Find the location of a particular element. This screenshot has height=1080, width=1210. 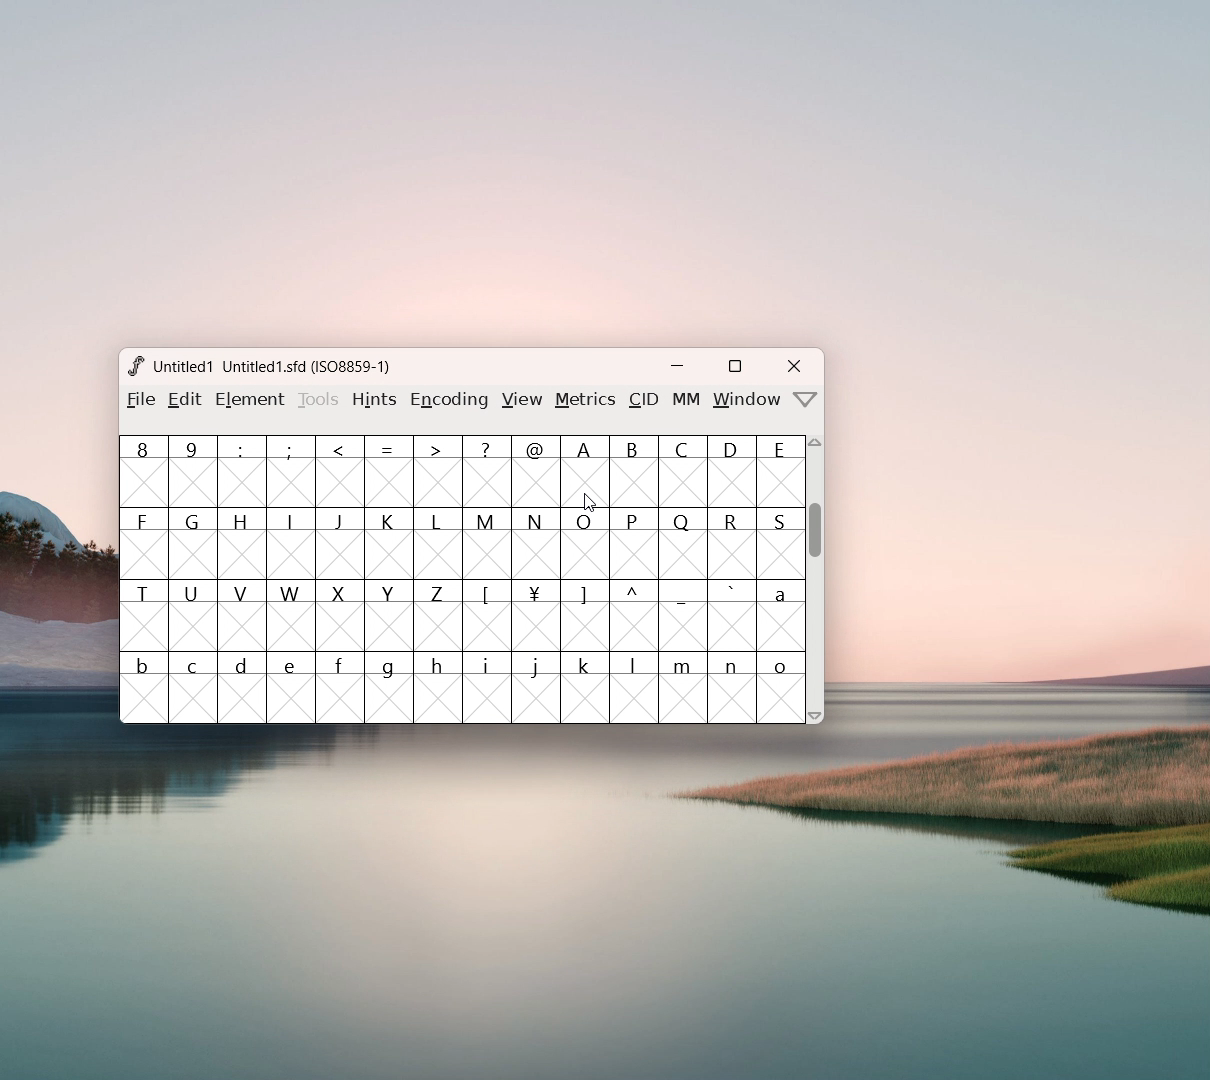

 is located at coordinates (185, 401).